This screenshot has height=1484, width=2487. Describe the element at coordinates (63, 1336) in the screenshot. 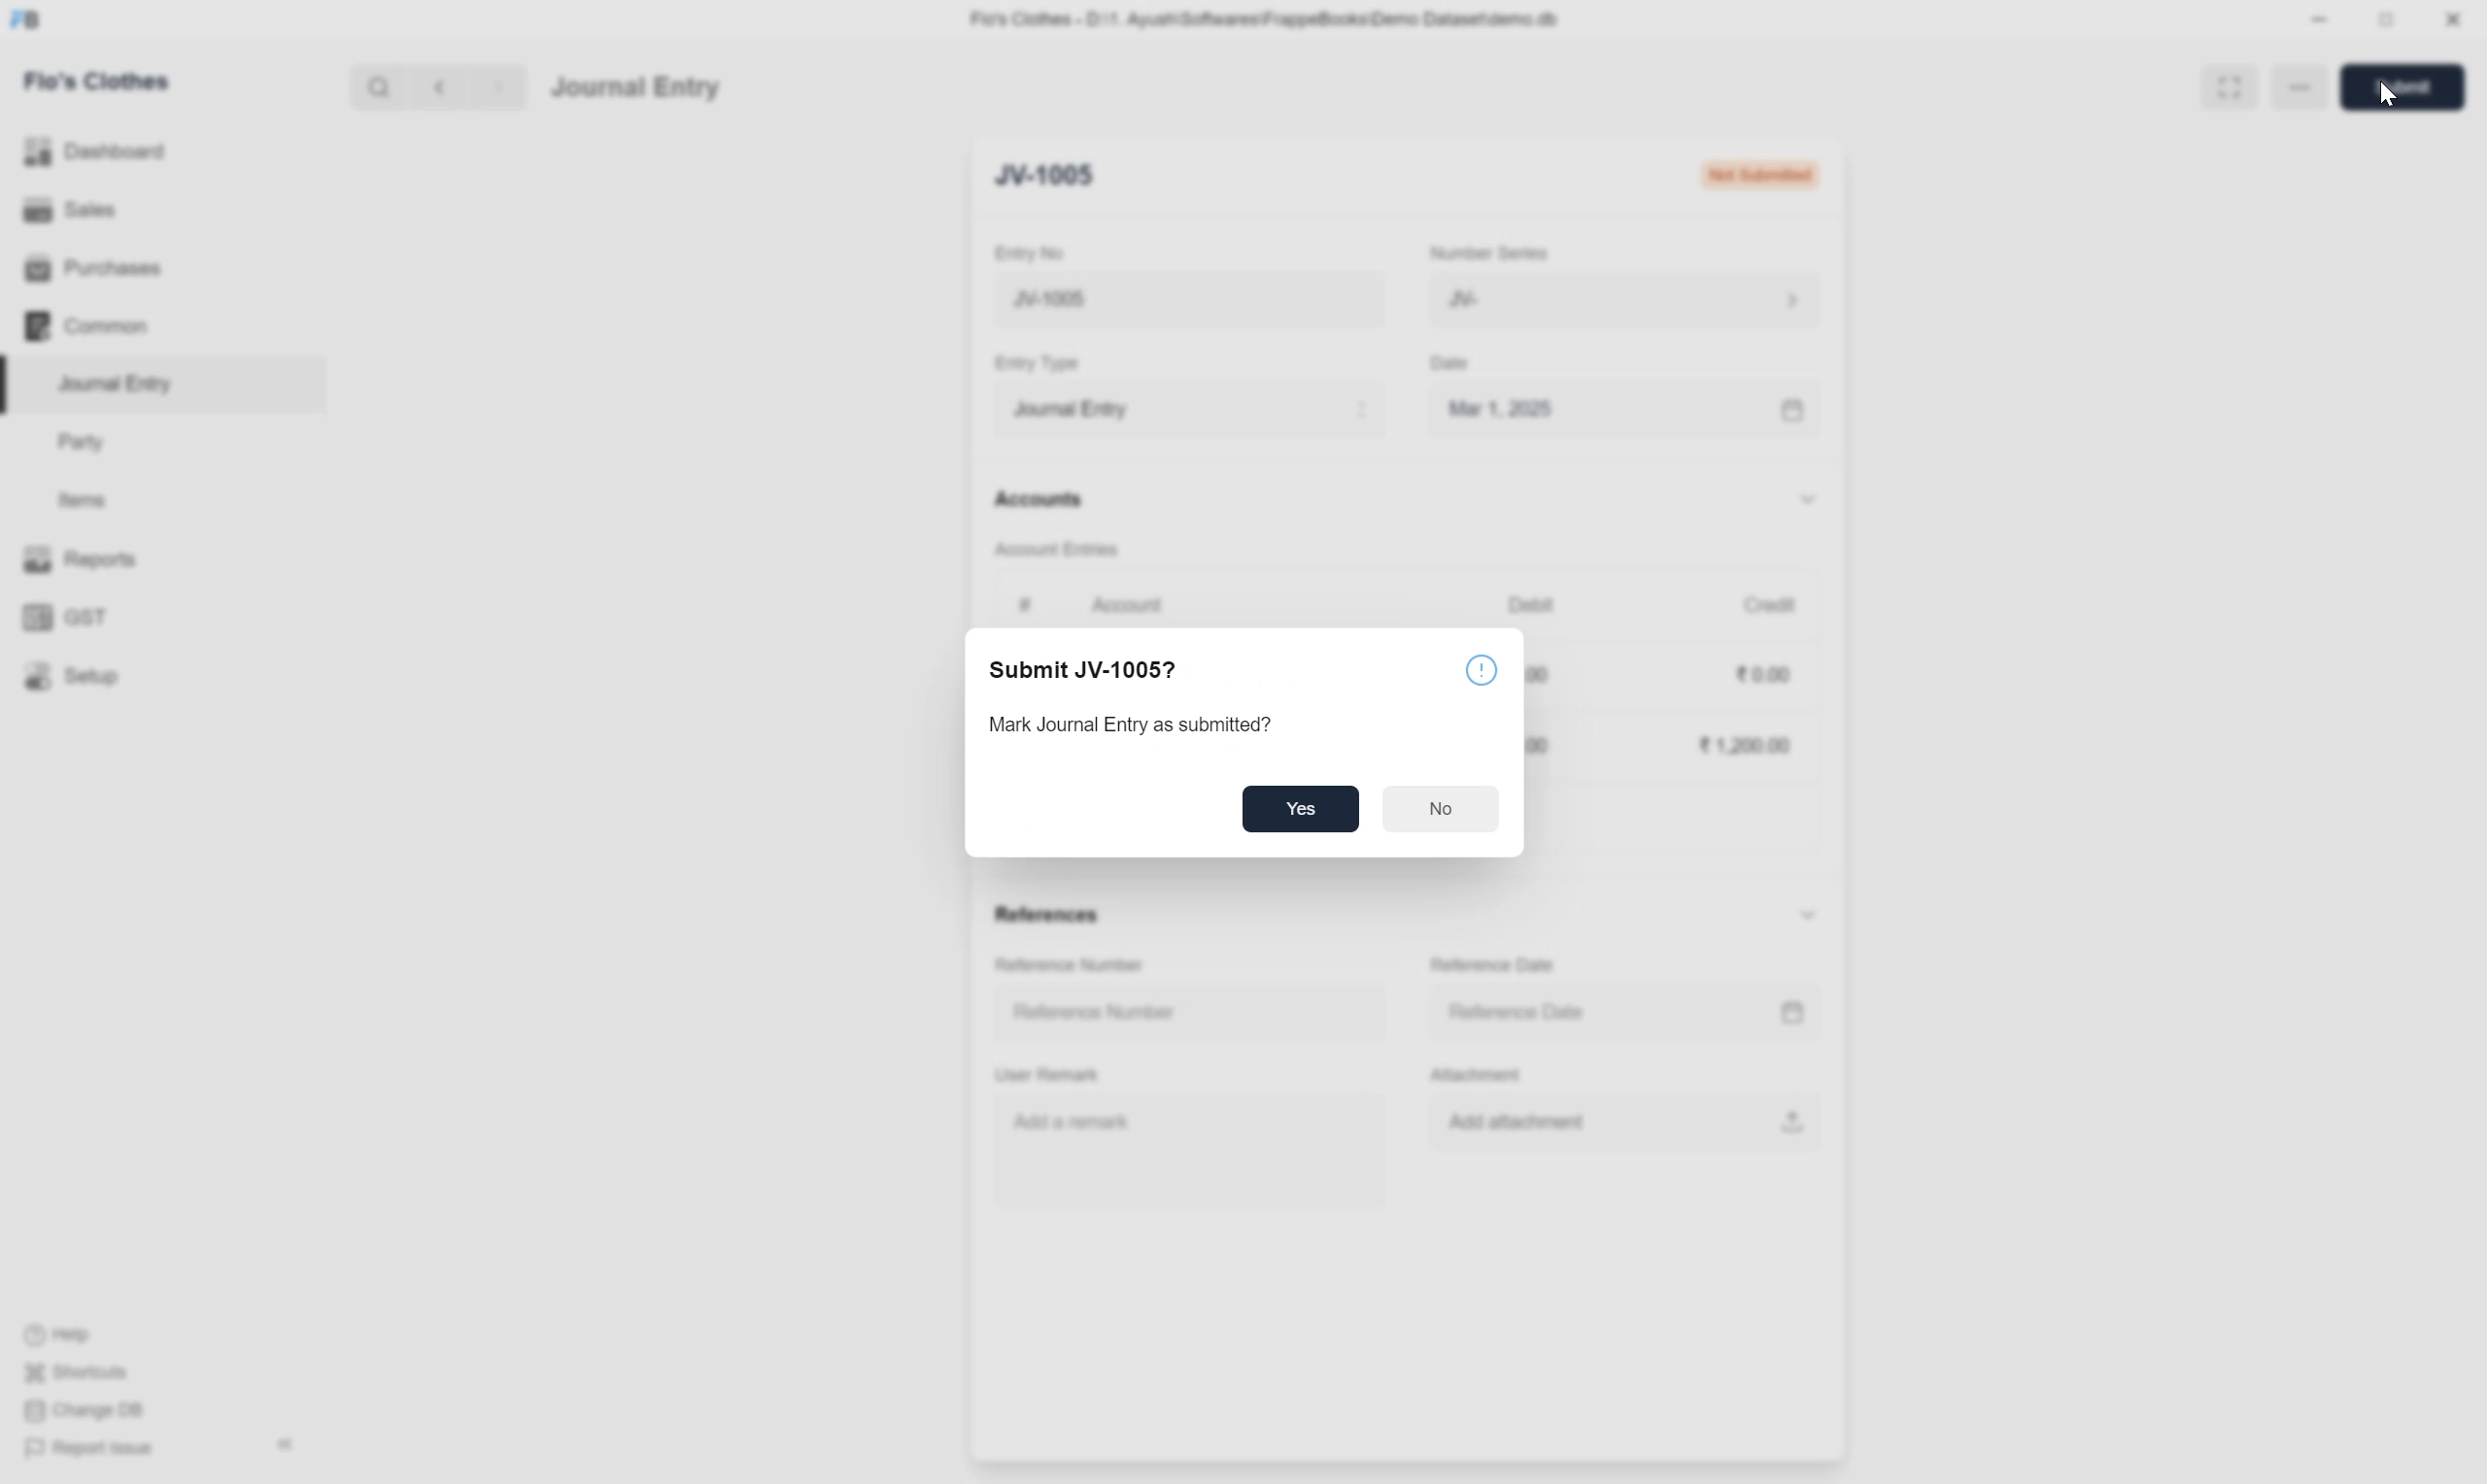

I see `Help` at that location.